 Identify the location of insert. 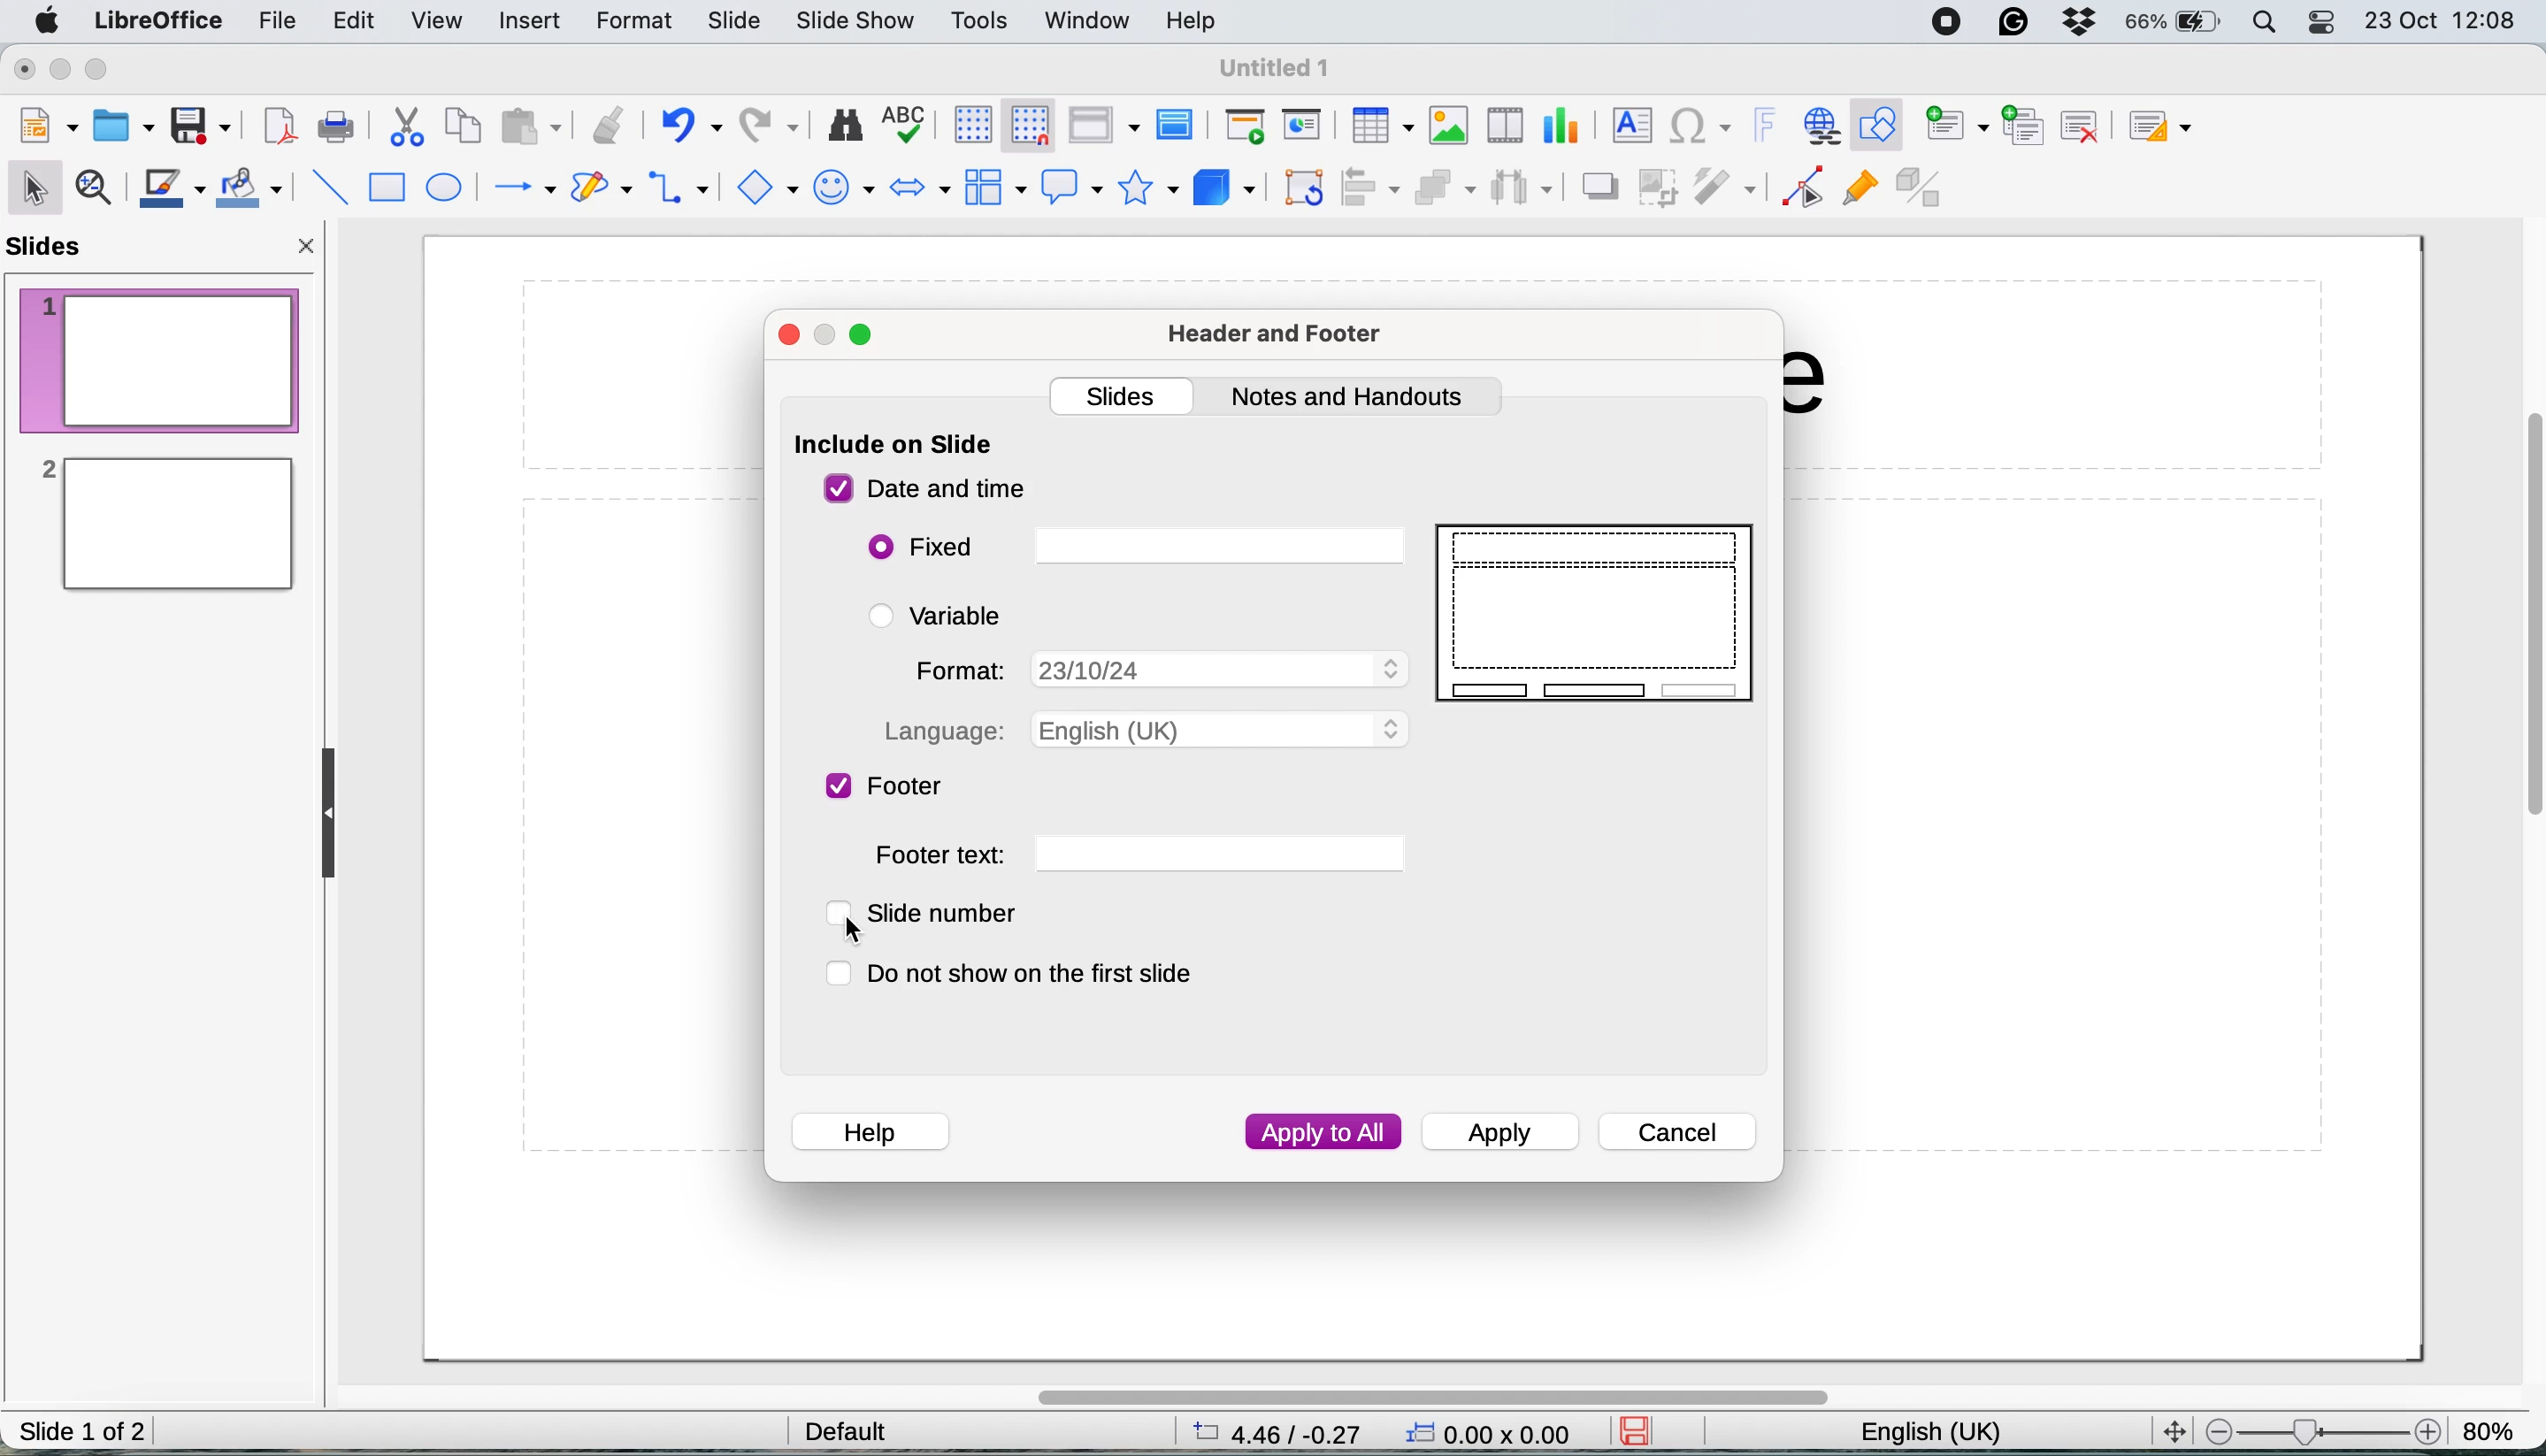
(526, 19).